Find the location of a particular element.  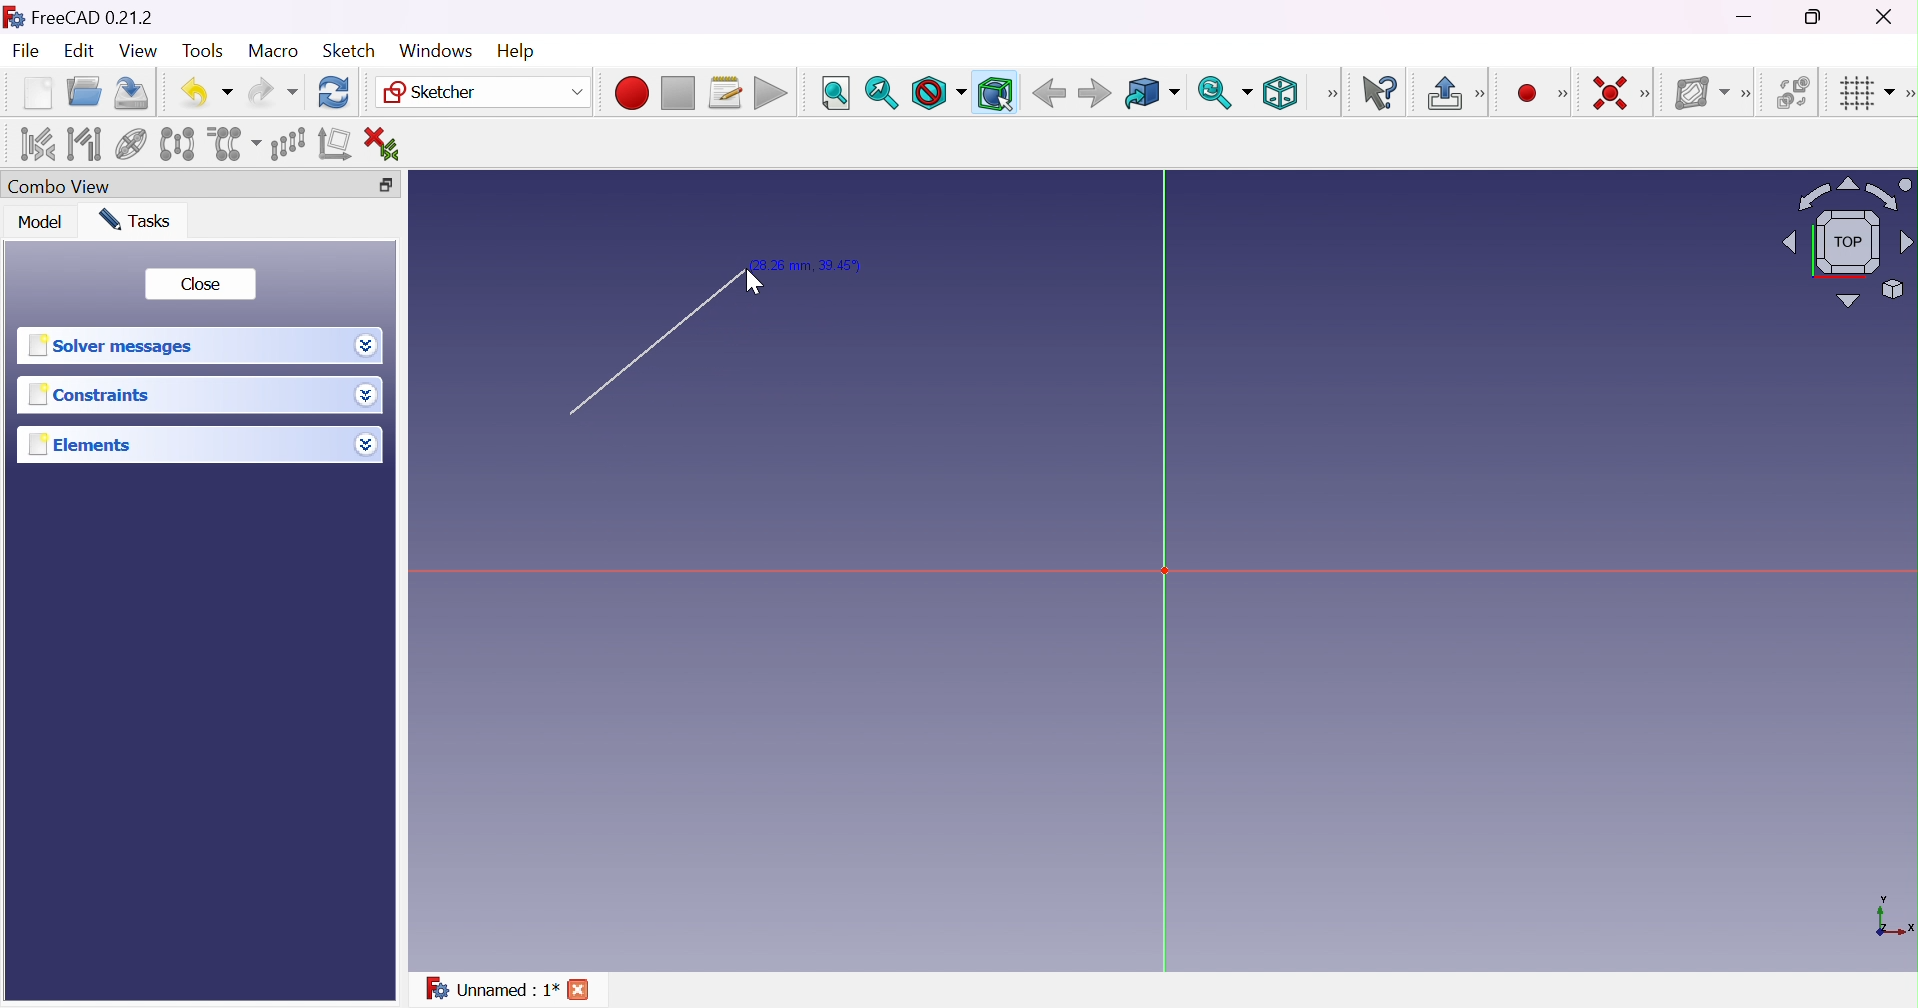

Forward is located at coordinates (1095, 95).